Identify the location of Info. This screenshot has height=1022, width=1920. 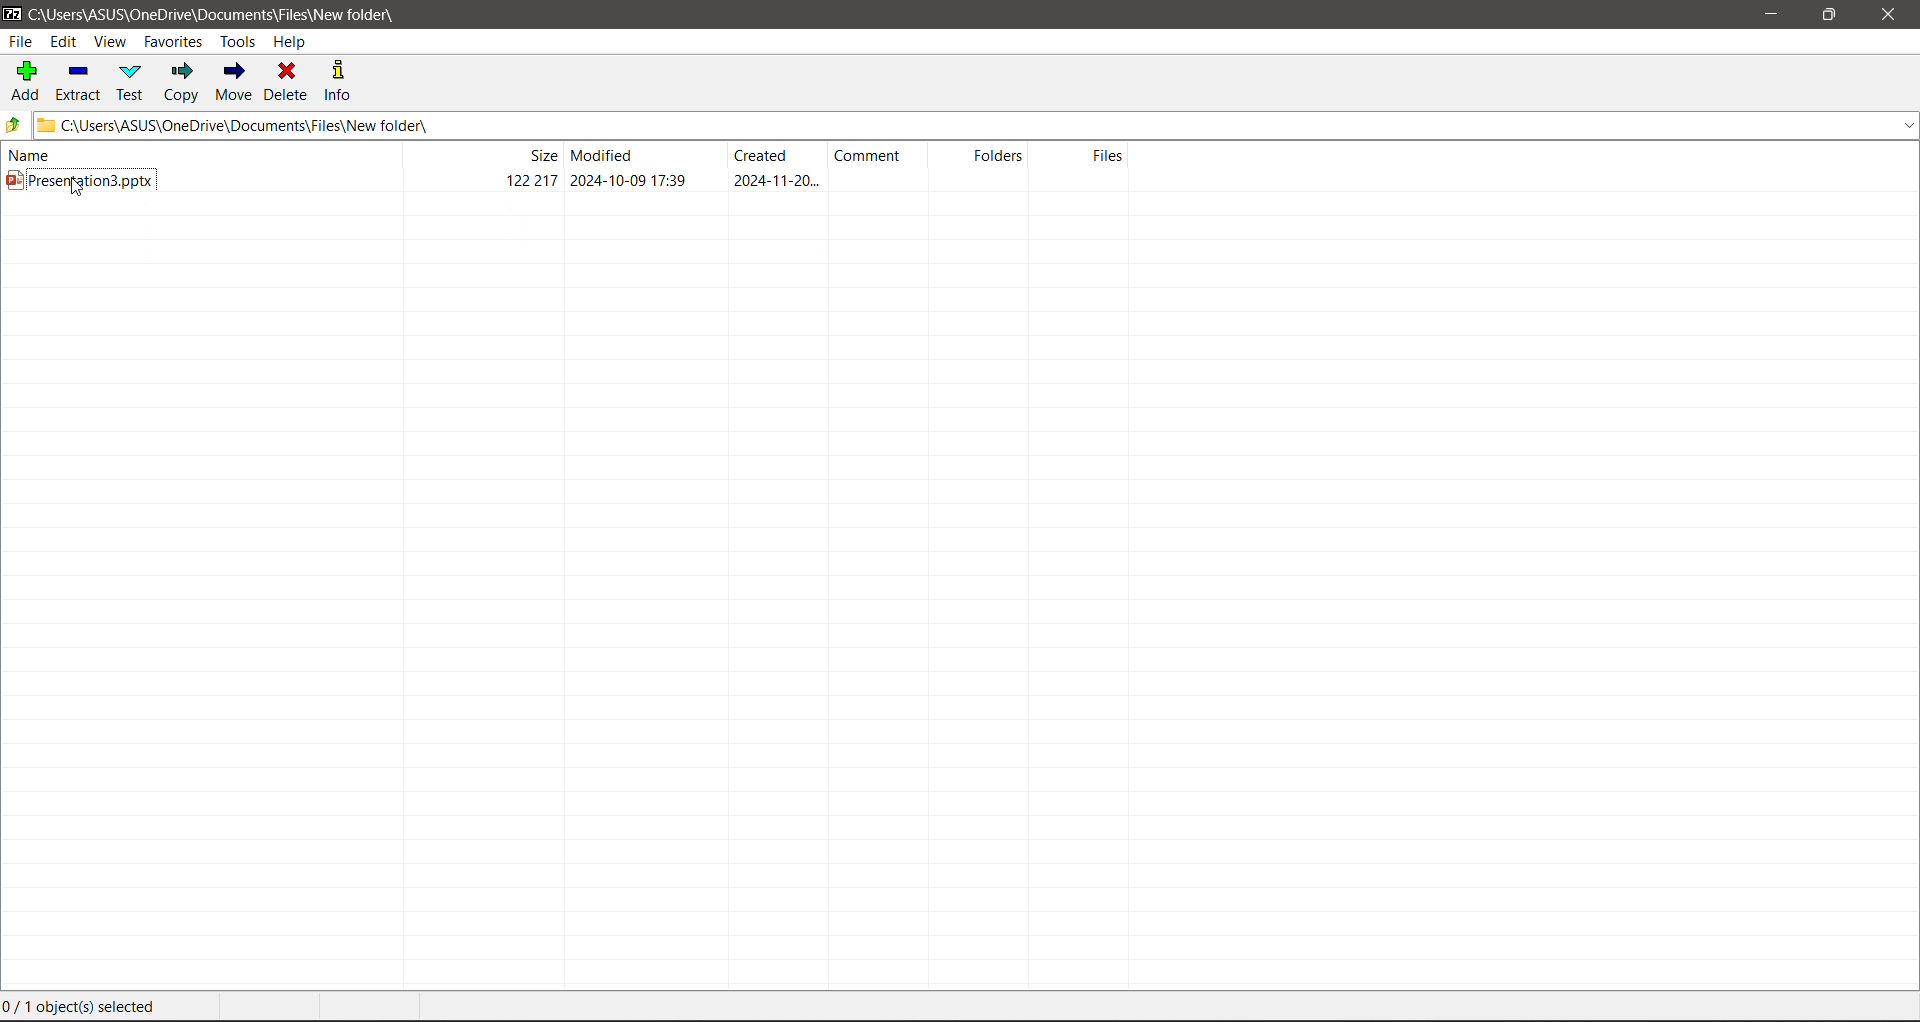
(340, 80).